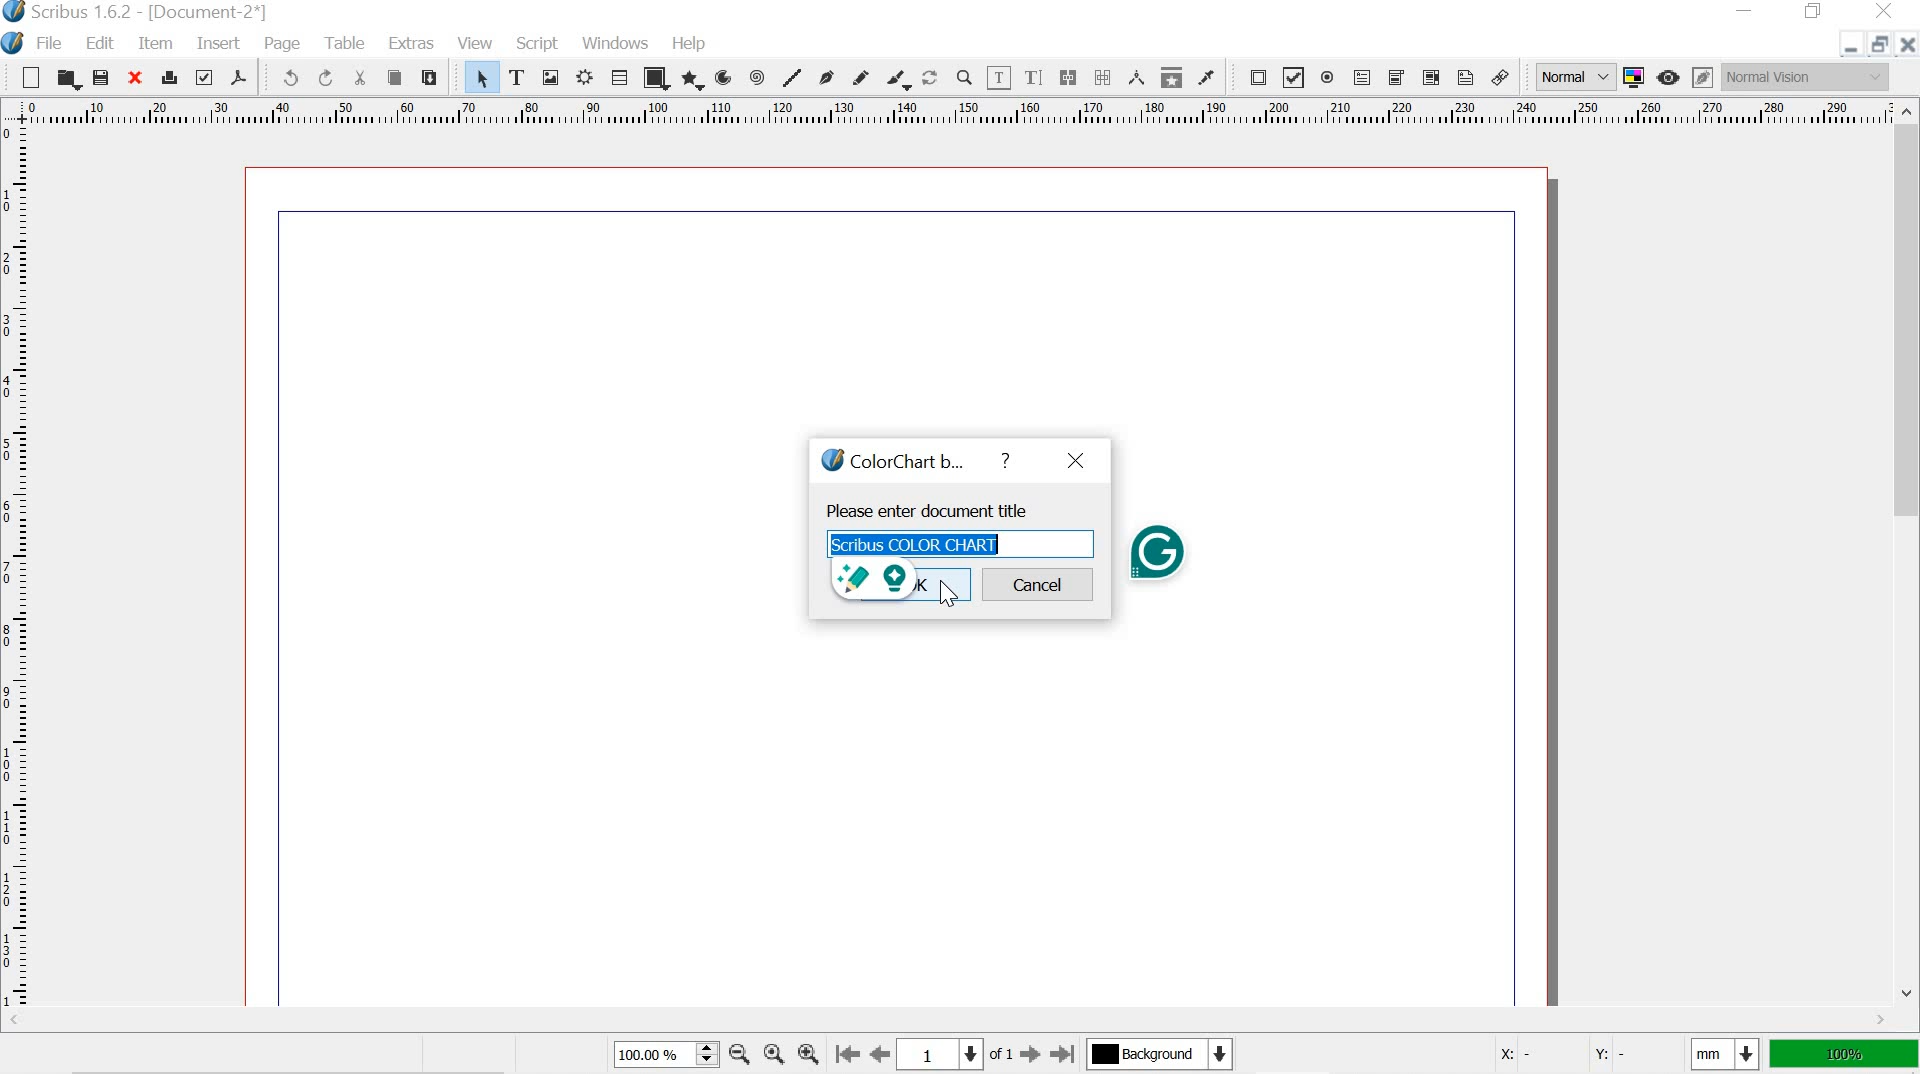 The width and height of the screenshot is (1920, 1074). Describe the element at coordinates (965, 78) in the screenshot. I see `zoom in or out` at that location.